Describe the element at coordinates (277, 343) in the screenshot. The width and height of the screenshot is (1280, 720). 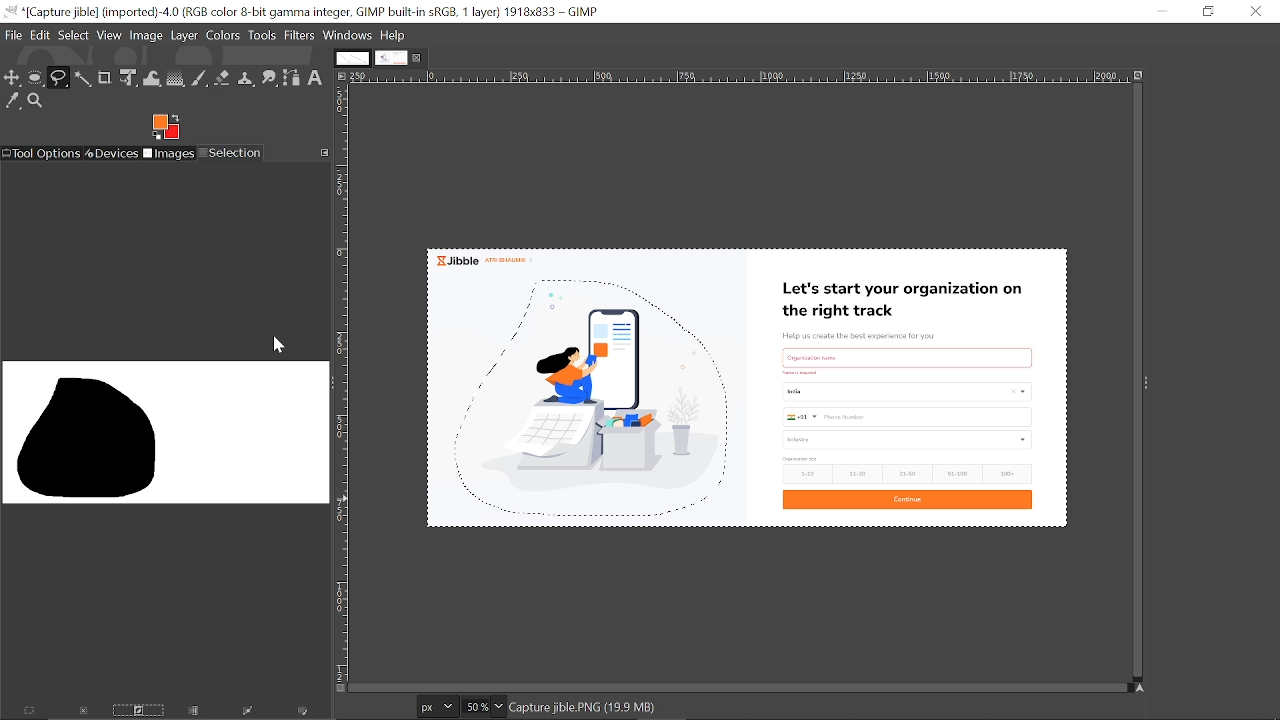
I see `cursor` at that location.